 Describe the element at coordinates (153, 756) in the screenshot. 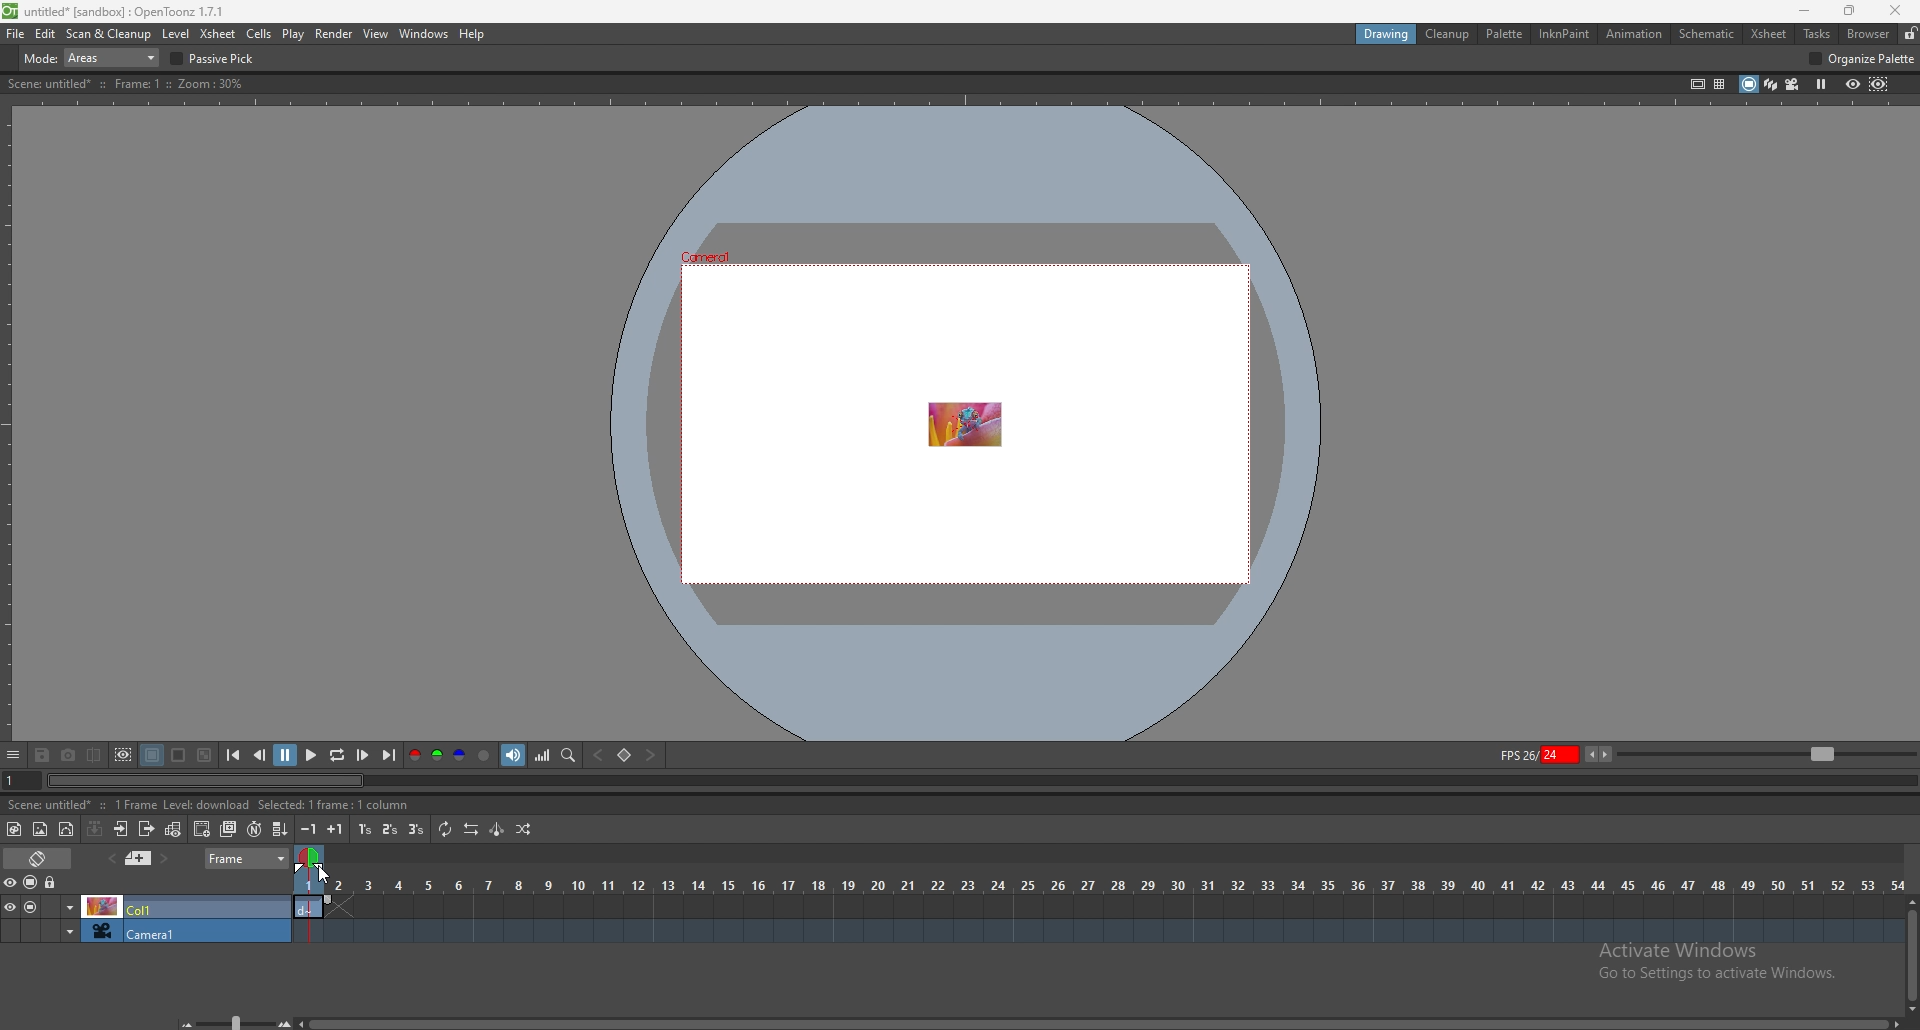

I see `black background` at that location.